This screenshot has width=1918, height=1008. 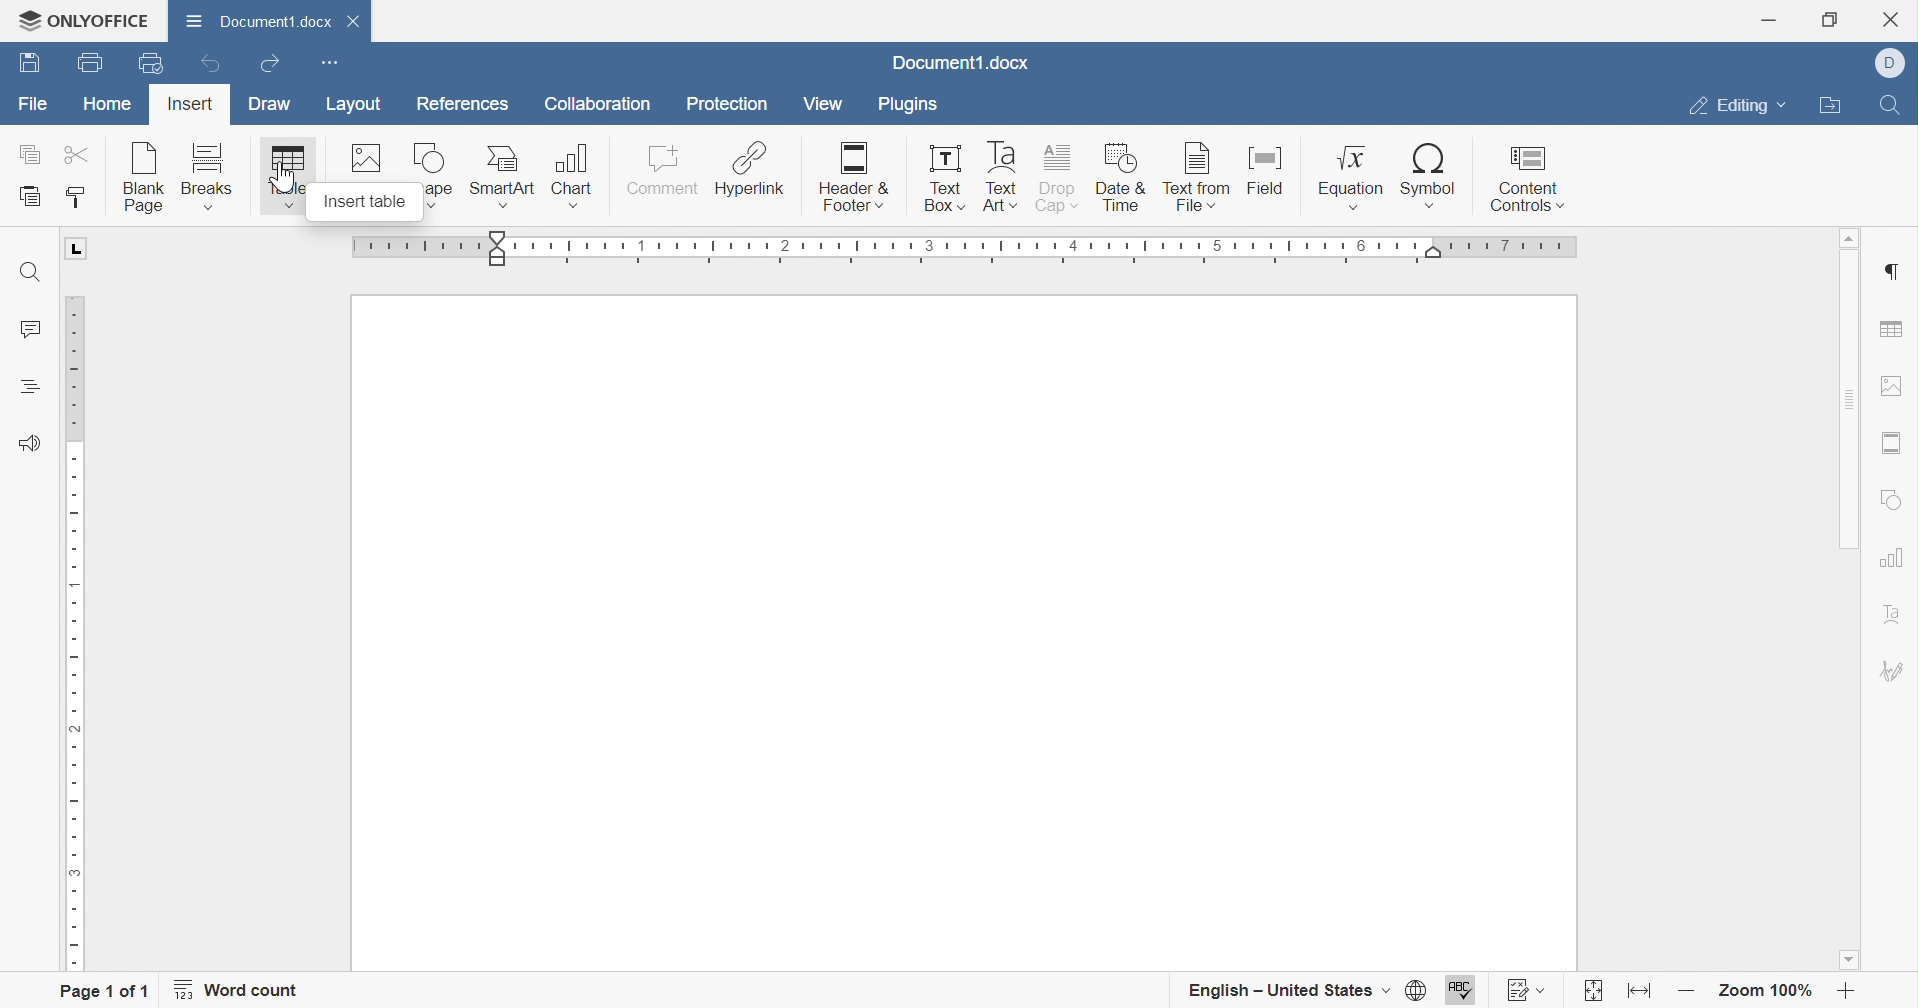 I want to click on Collaboration, so click(x=596, y=103).